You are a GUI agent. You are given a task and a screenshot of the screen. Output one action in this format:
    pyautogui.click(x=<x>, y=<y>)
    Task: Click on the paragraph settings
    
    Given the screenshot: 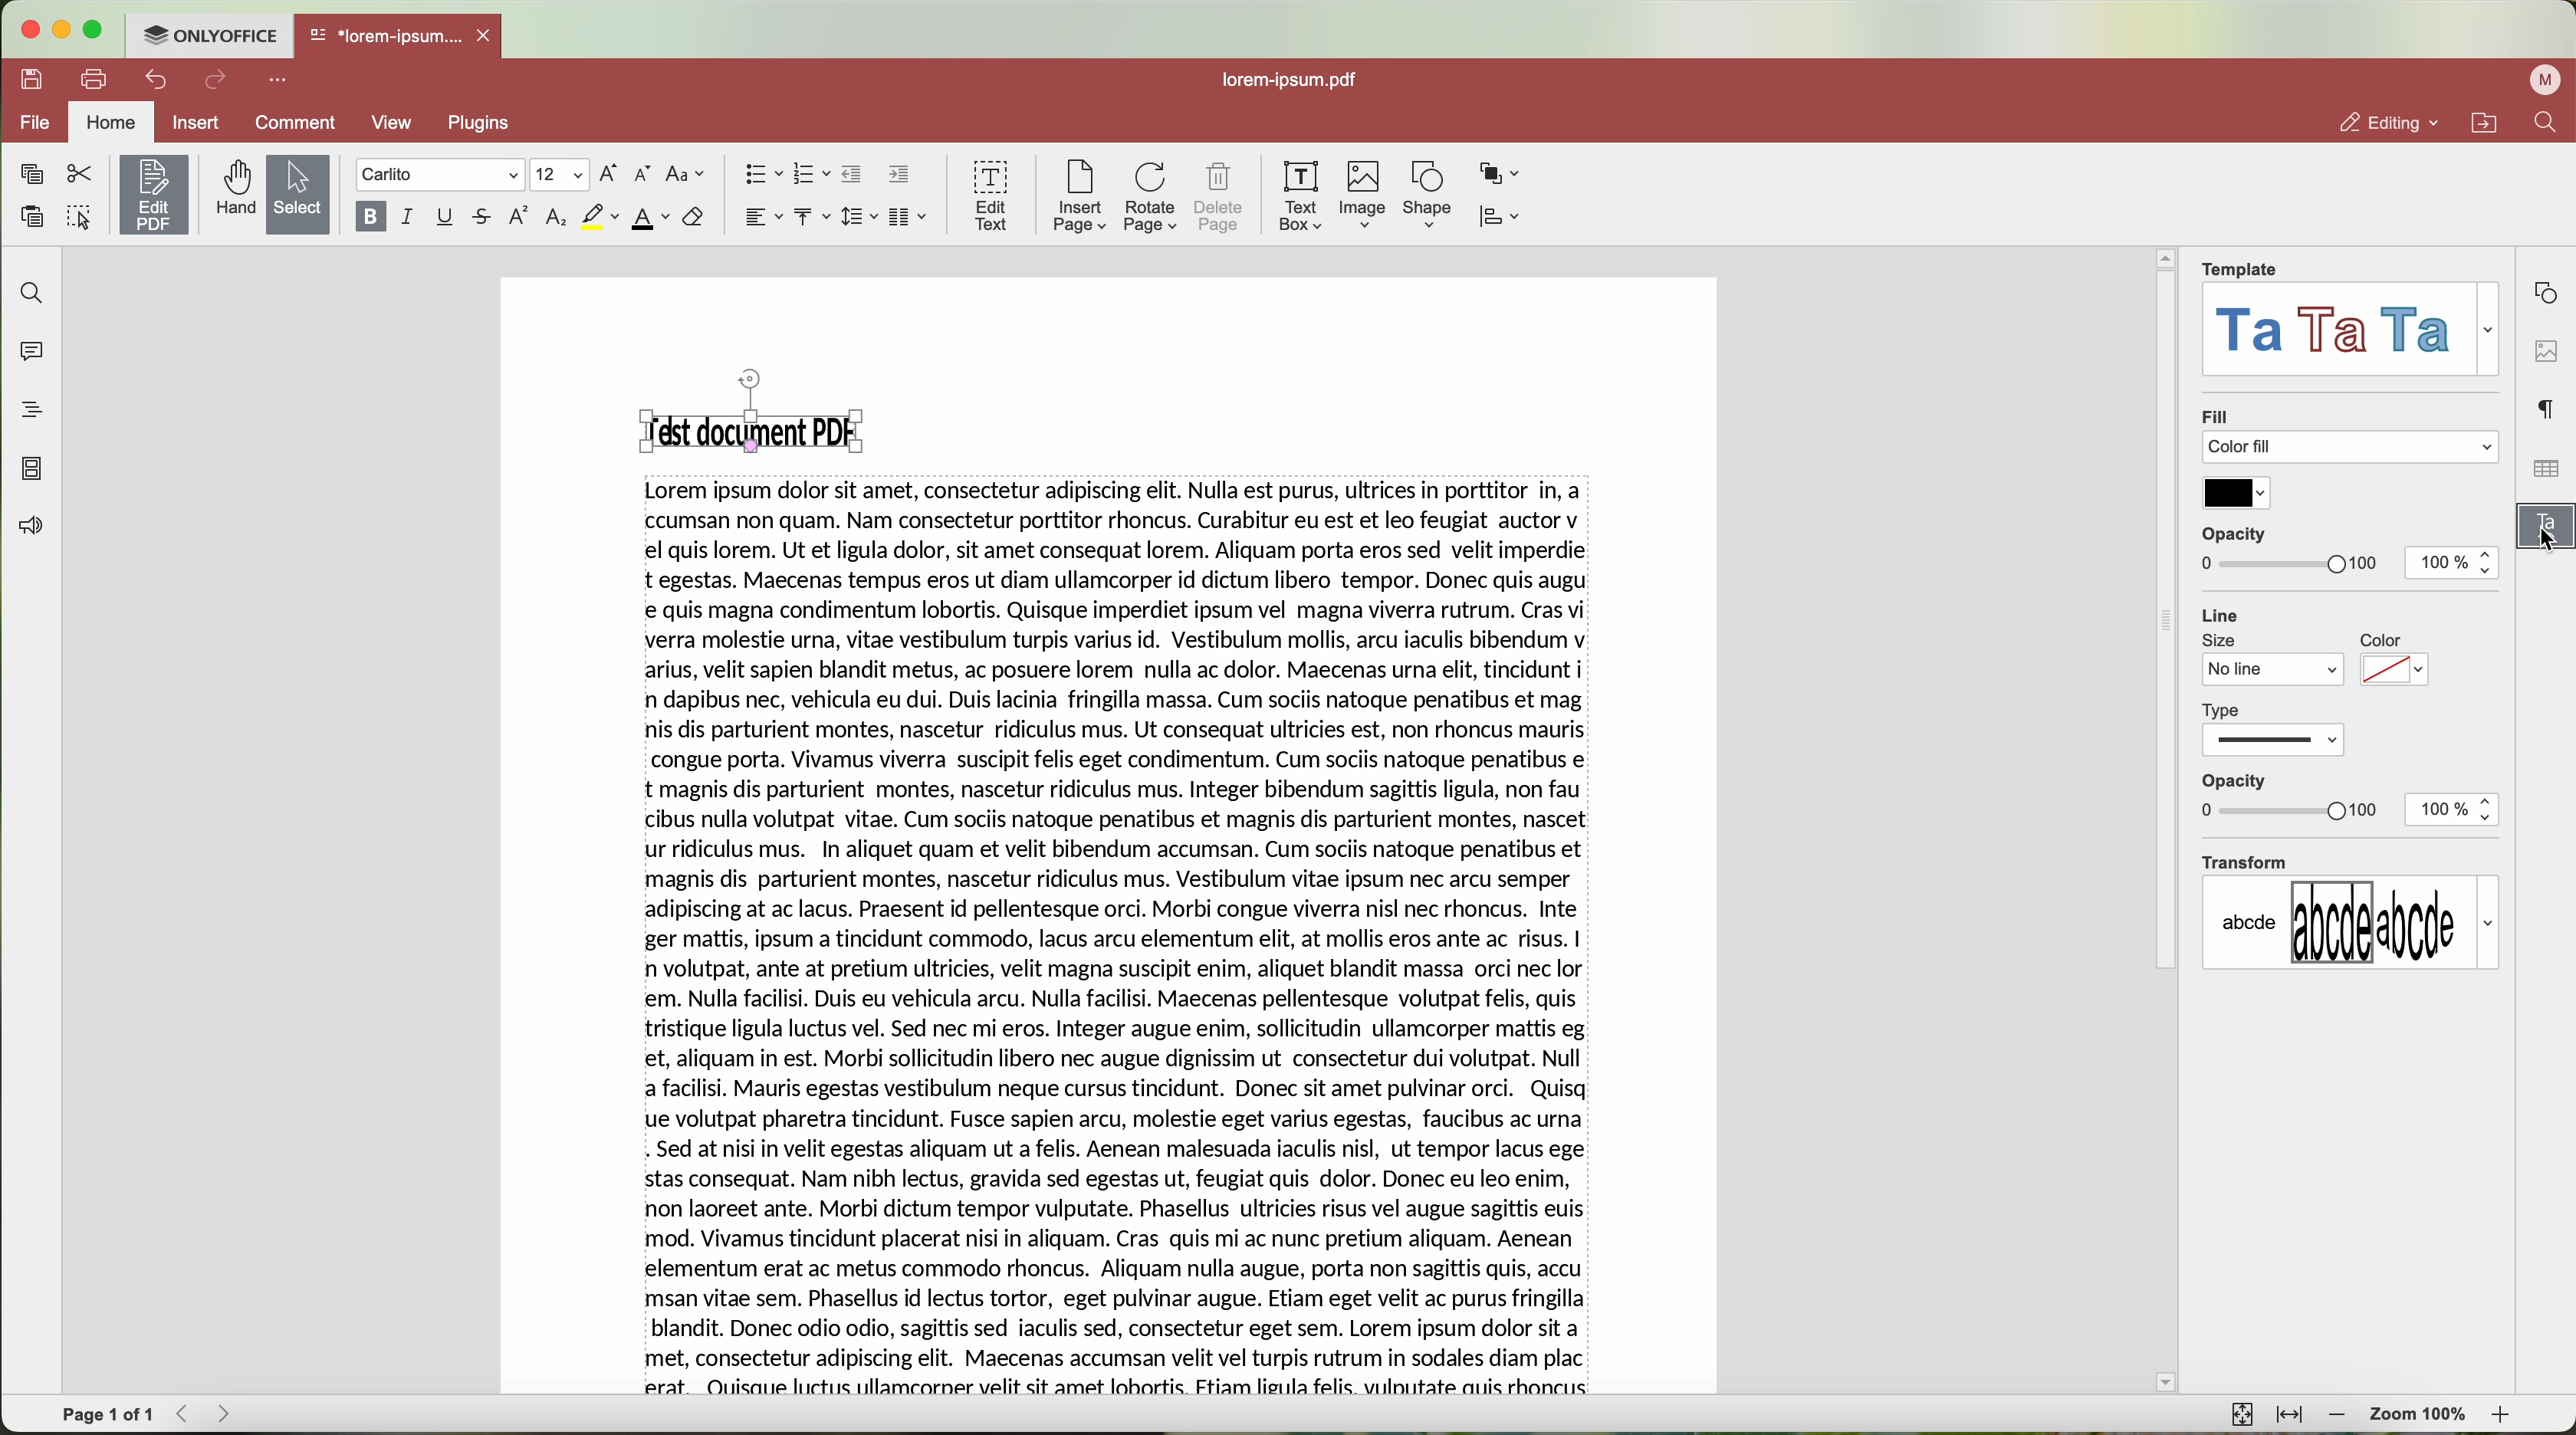 What is the action you would take?
    pyautogui.click(x=2548, y=408)
    